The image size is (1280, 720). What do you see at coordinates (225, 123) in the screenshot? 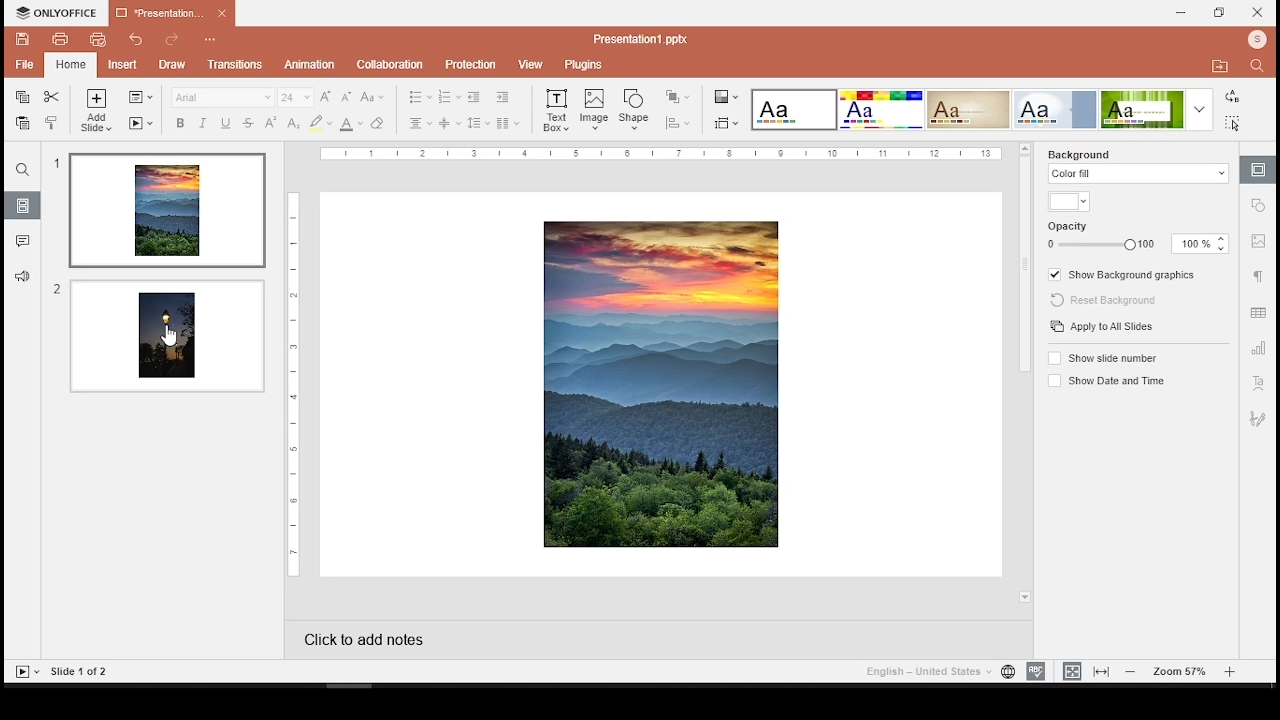
I see `underline` at bounding box center [225, 123].